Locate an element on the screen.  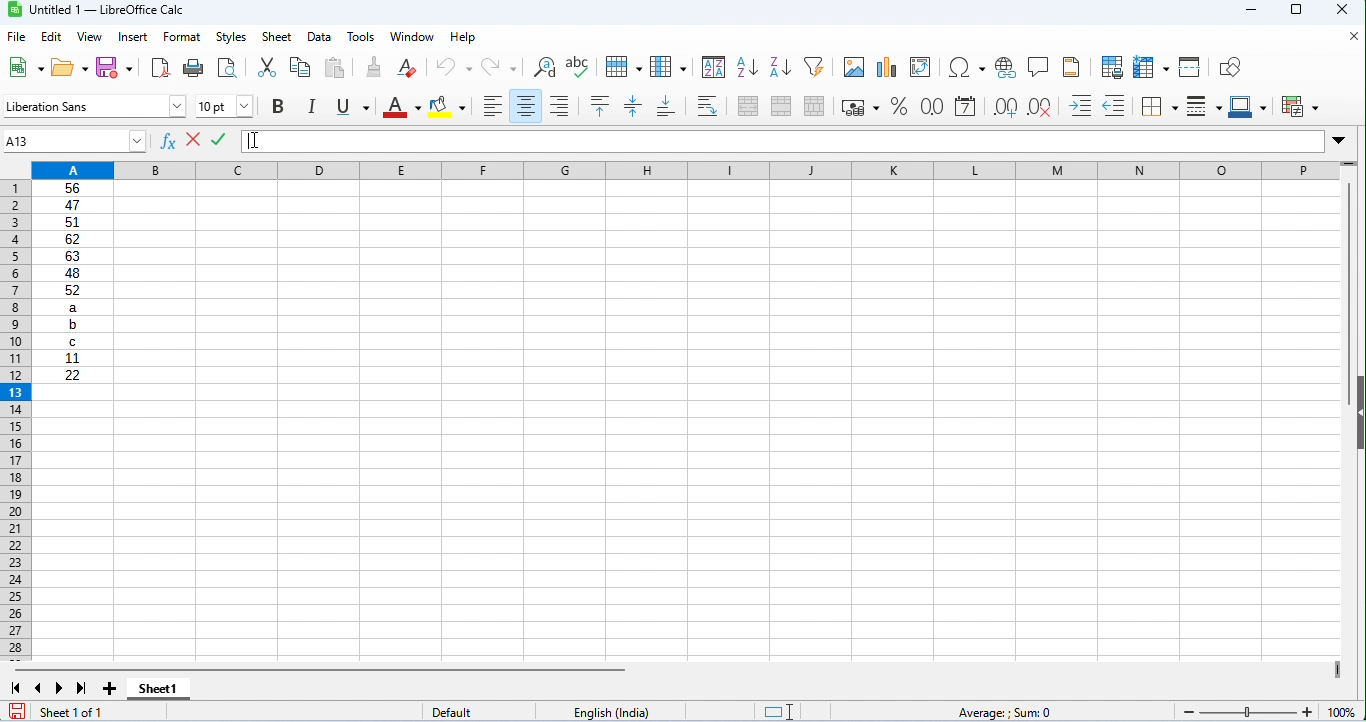
100% is located at coordinates (1342, 712).